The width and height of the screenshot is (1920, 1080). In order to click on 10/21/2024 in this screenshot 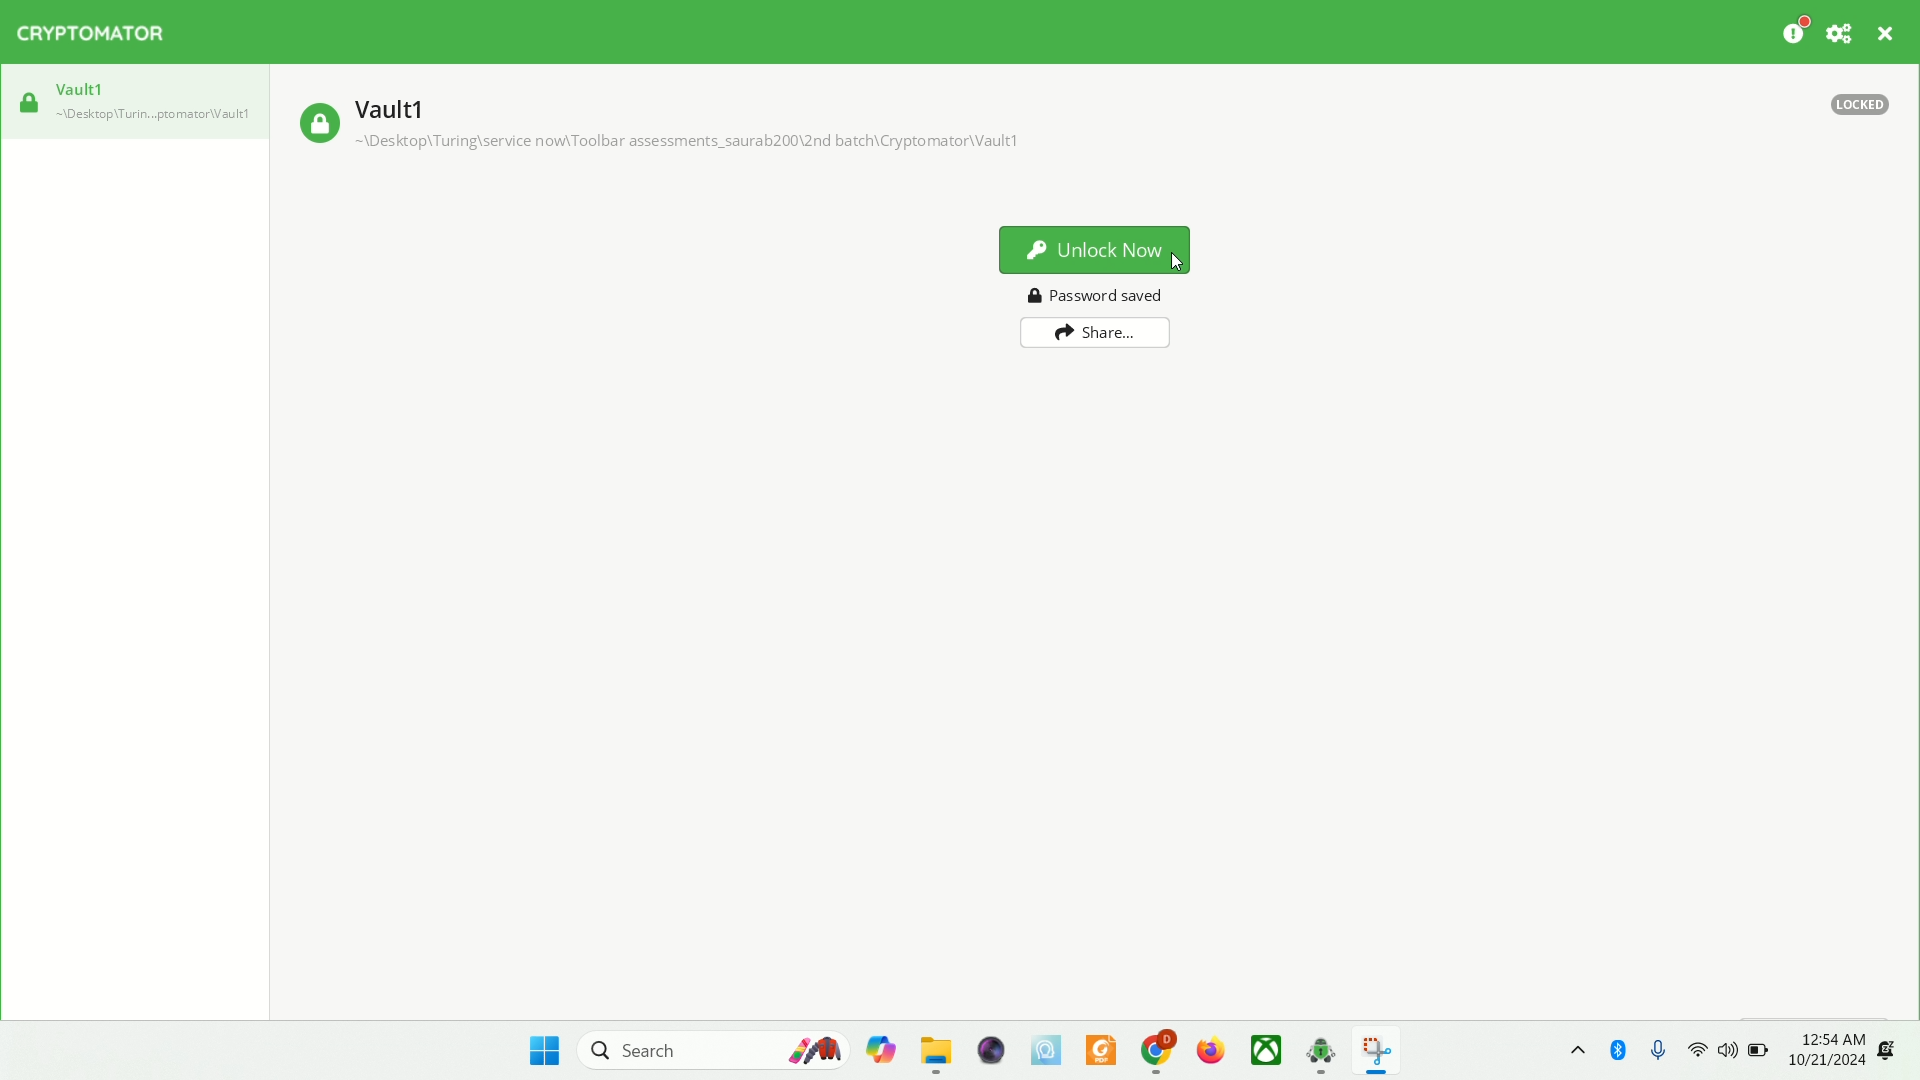, I will do `click(1829, 1064)`.